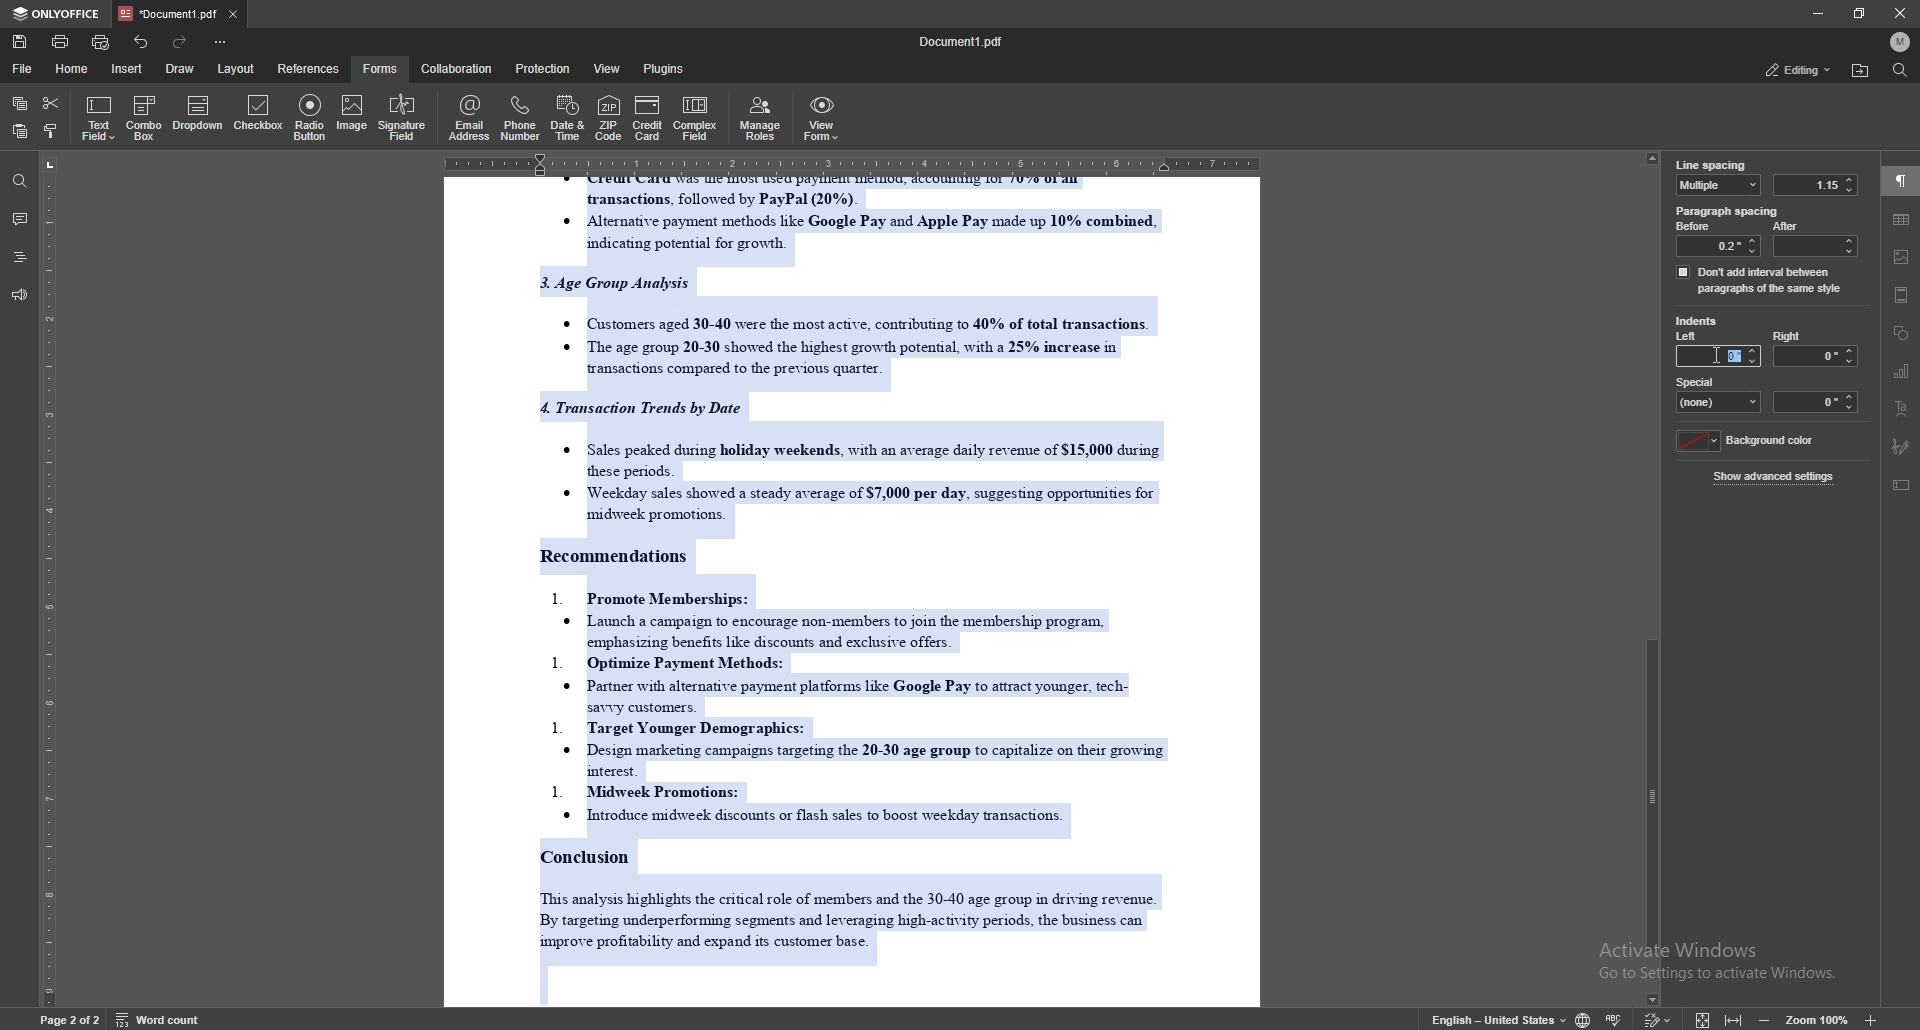 The width and height of the screenshot is (1920, 1030). Describe the element at coordinates (169, 13) in the screenshot. I see `tab` at that location.